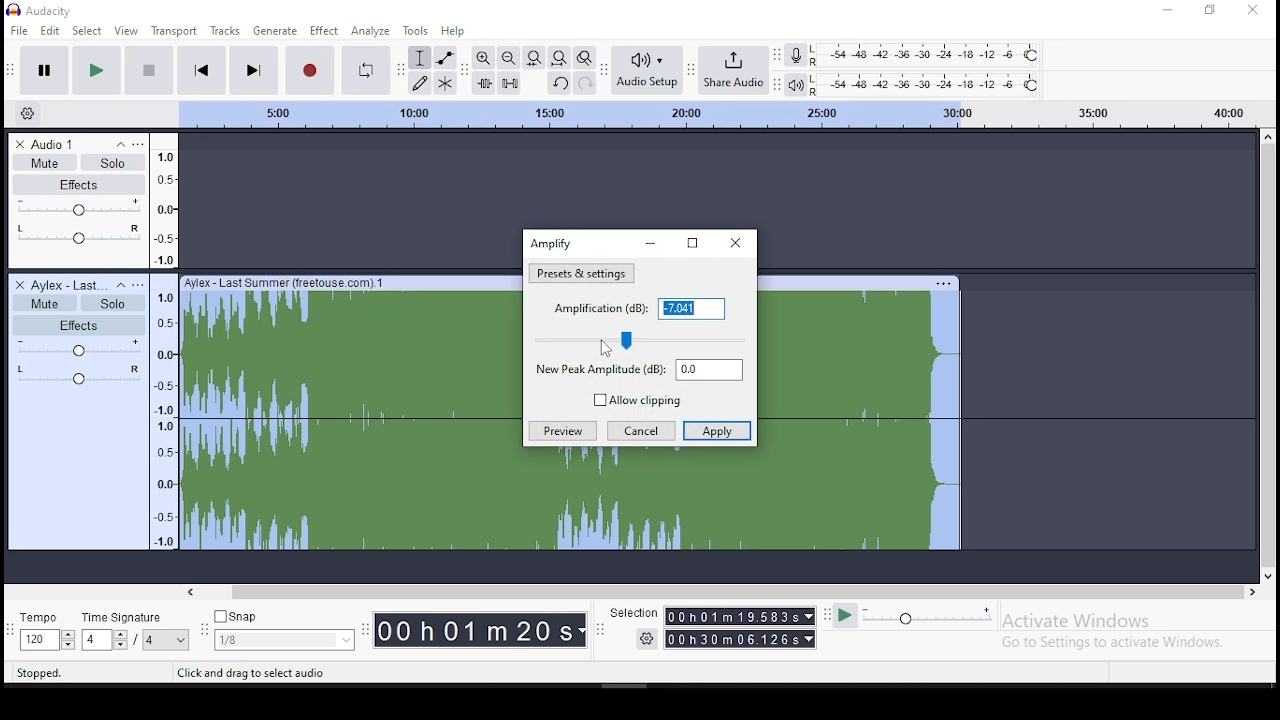 Image resolution: width=1280 pixels, height=720 pixels. I want to click on select, so click(88, 30).